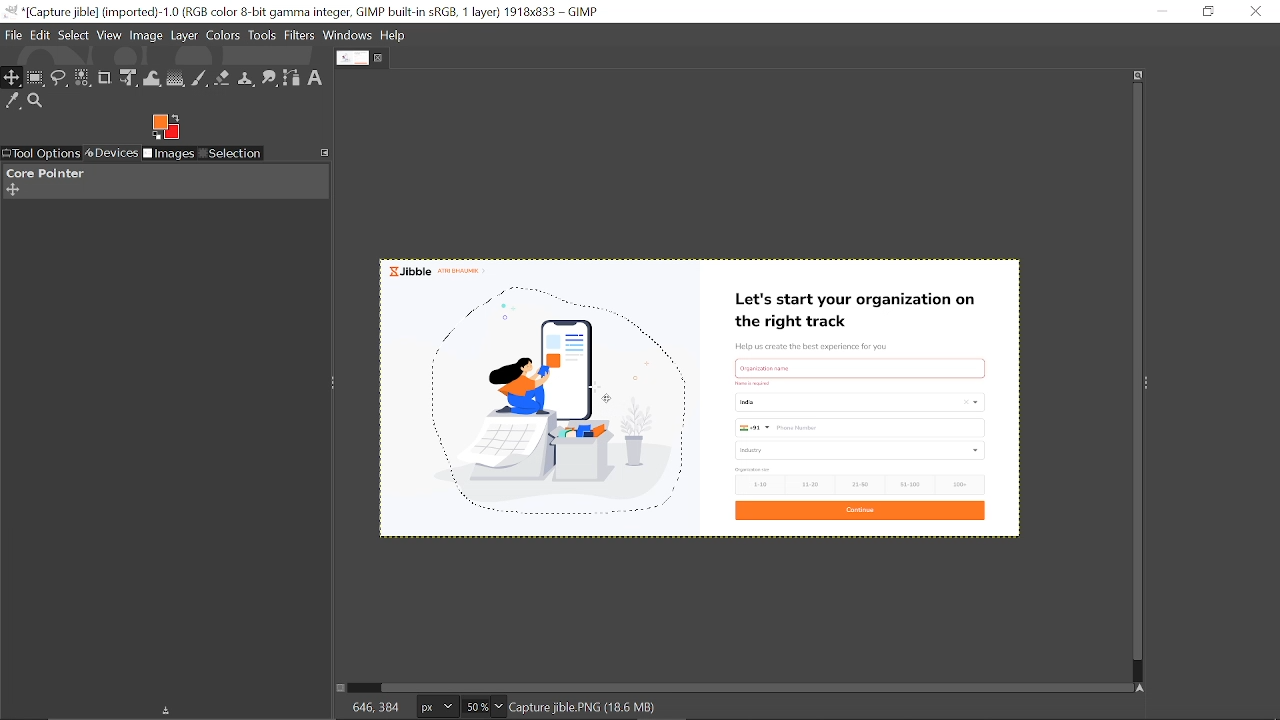 The image size is (1280, 720). Describe the element at coordinates (566, 404) in the screenshot. I see `Selected part of the image ` at that location.